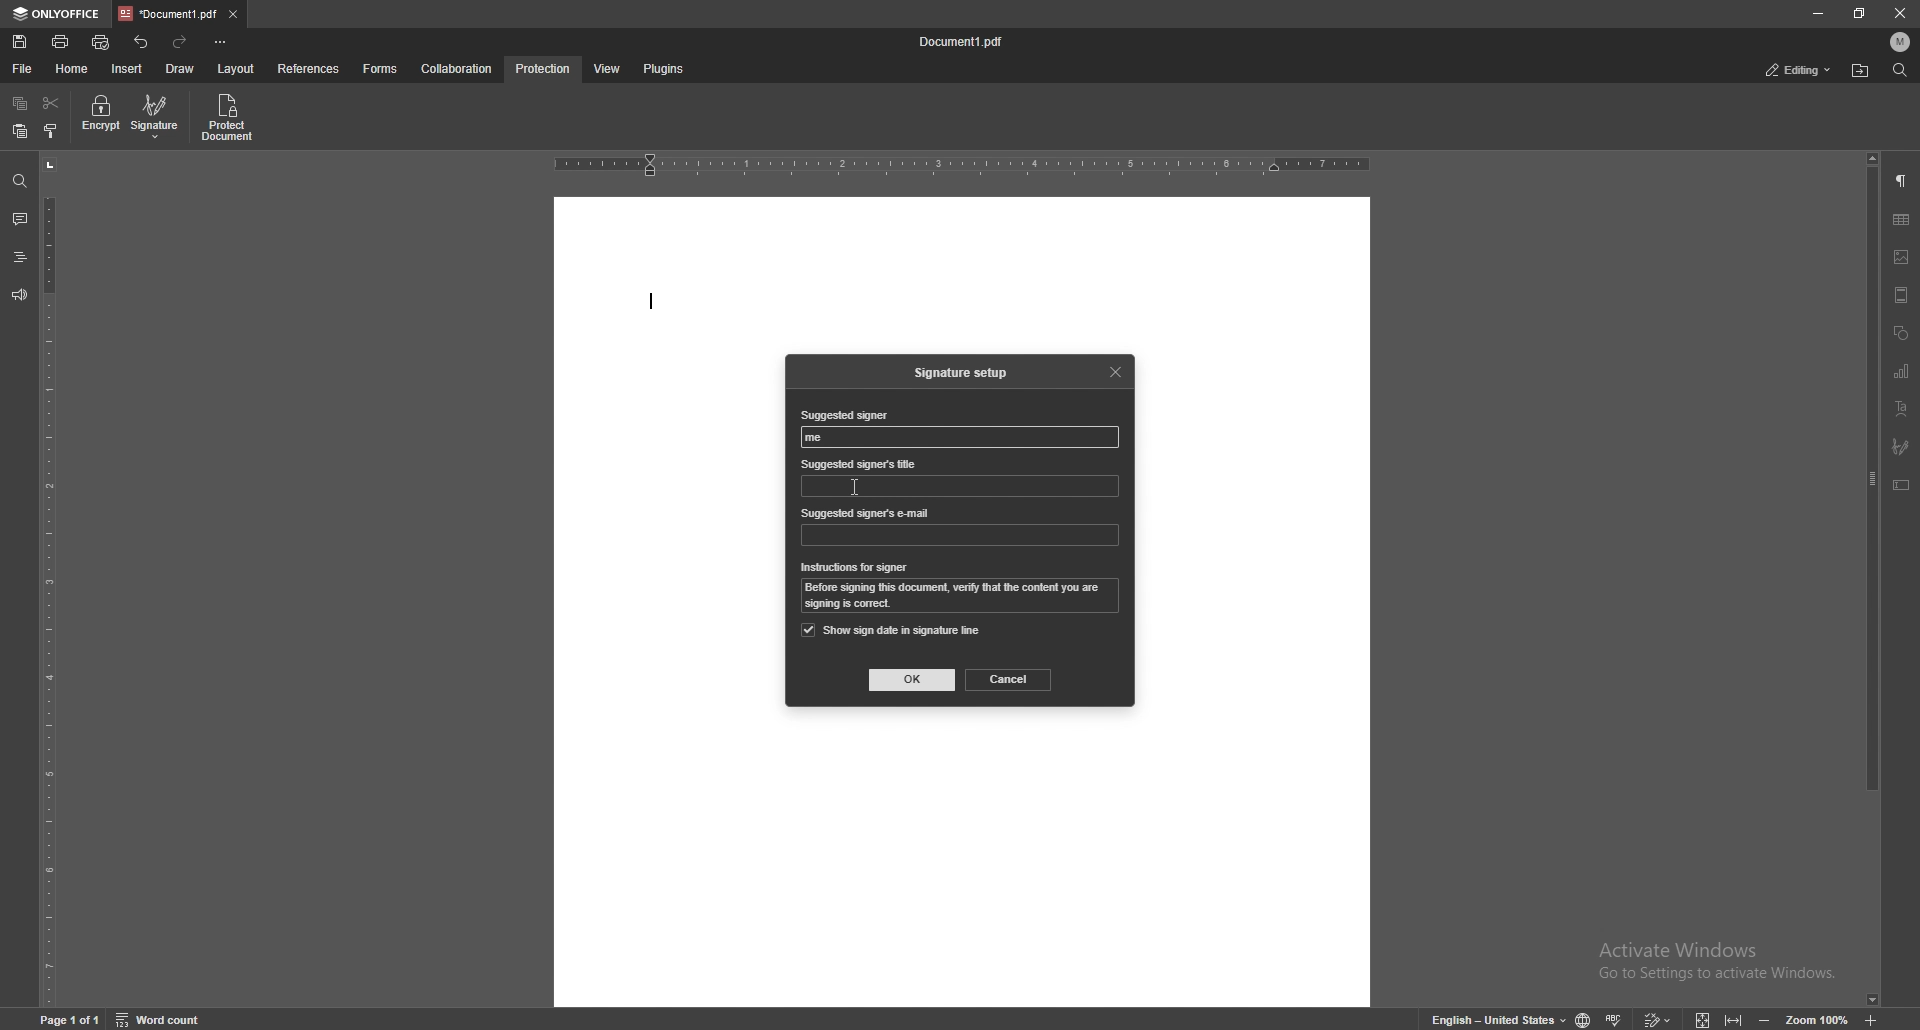 Image resolution: width=1920 pixels, height=1030 pixels. Describe the element at coordinates (100, 115) in the screenshot. I see `encrypt` at that location.